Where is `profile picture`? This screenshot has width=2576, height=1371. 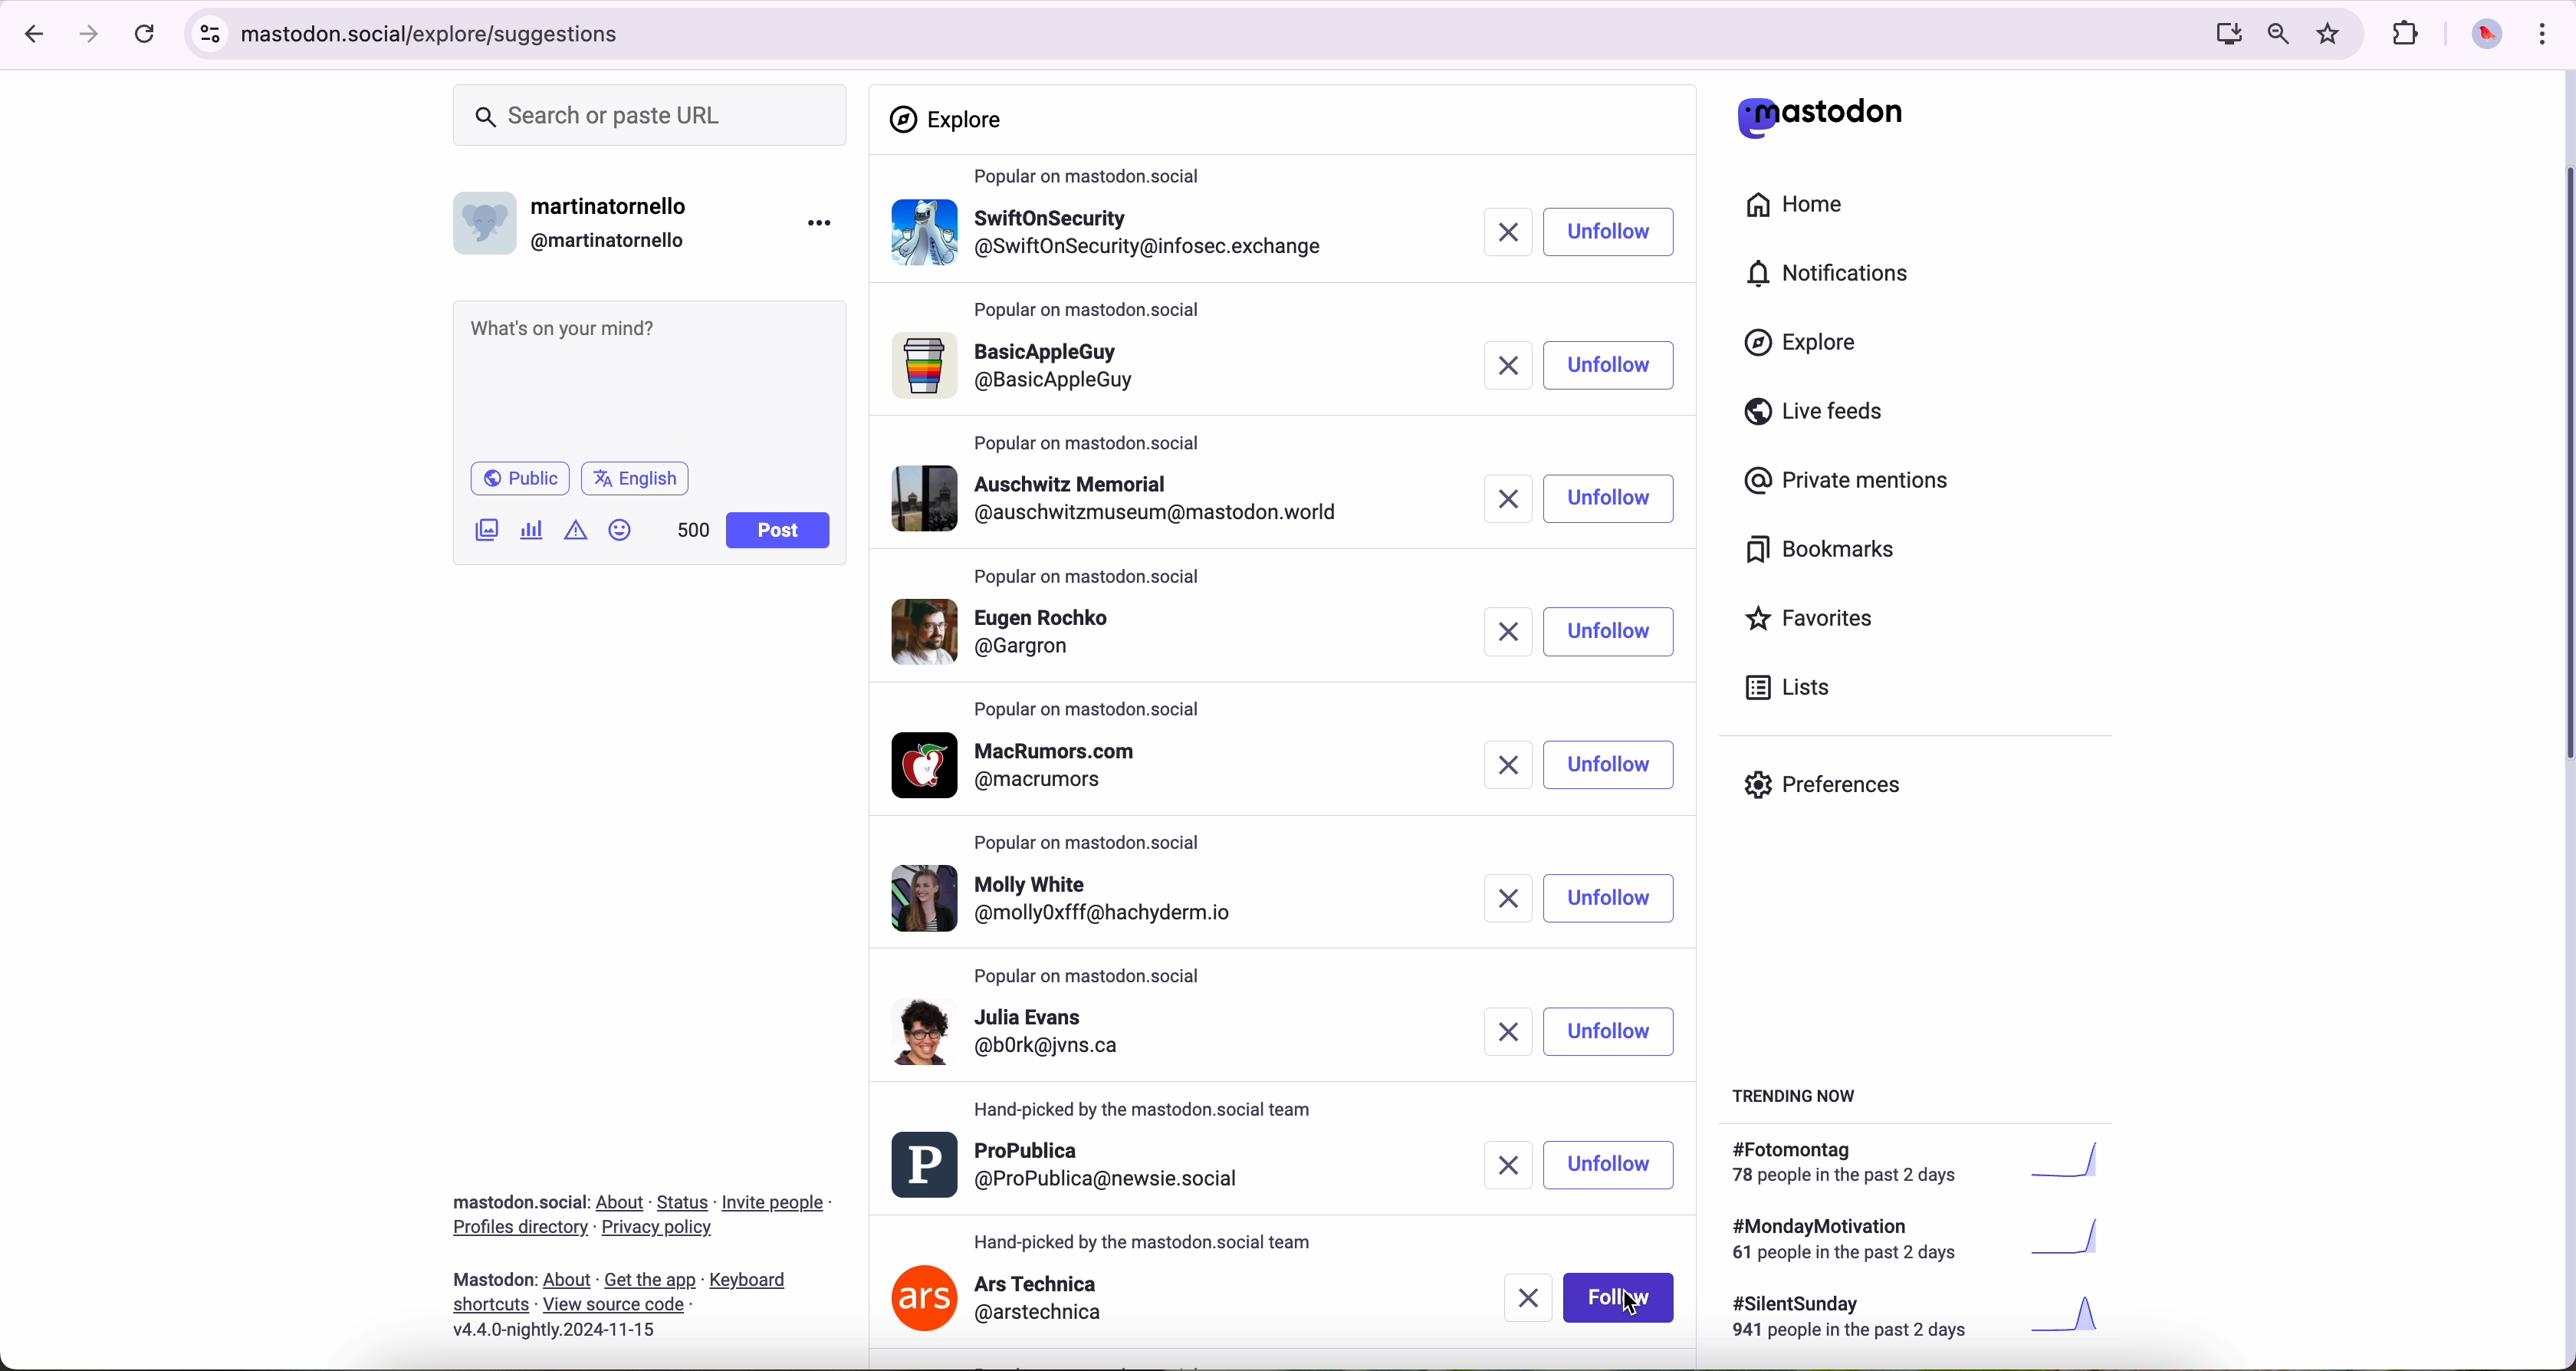 profile picture is located at coordinates (2481, 36).